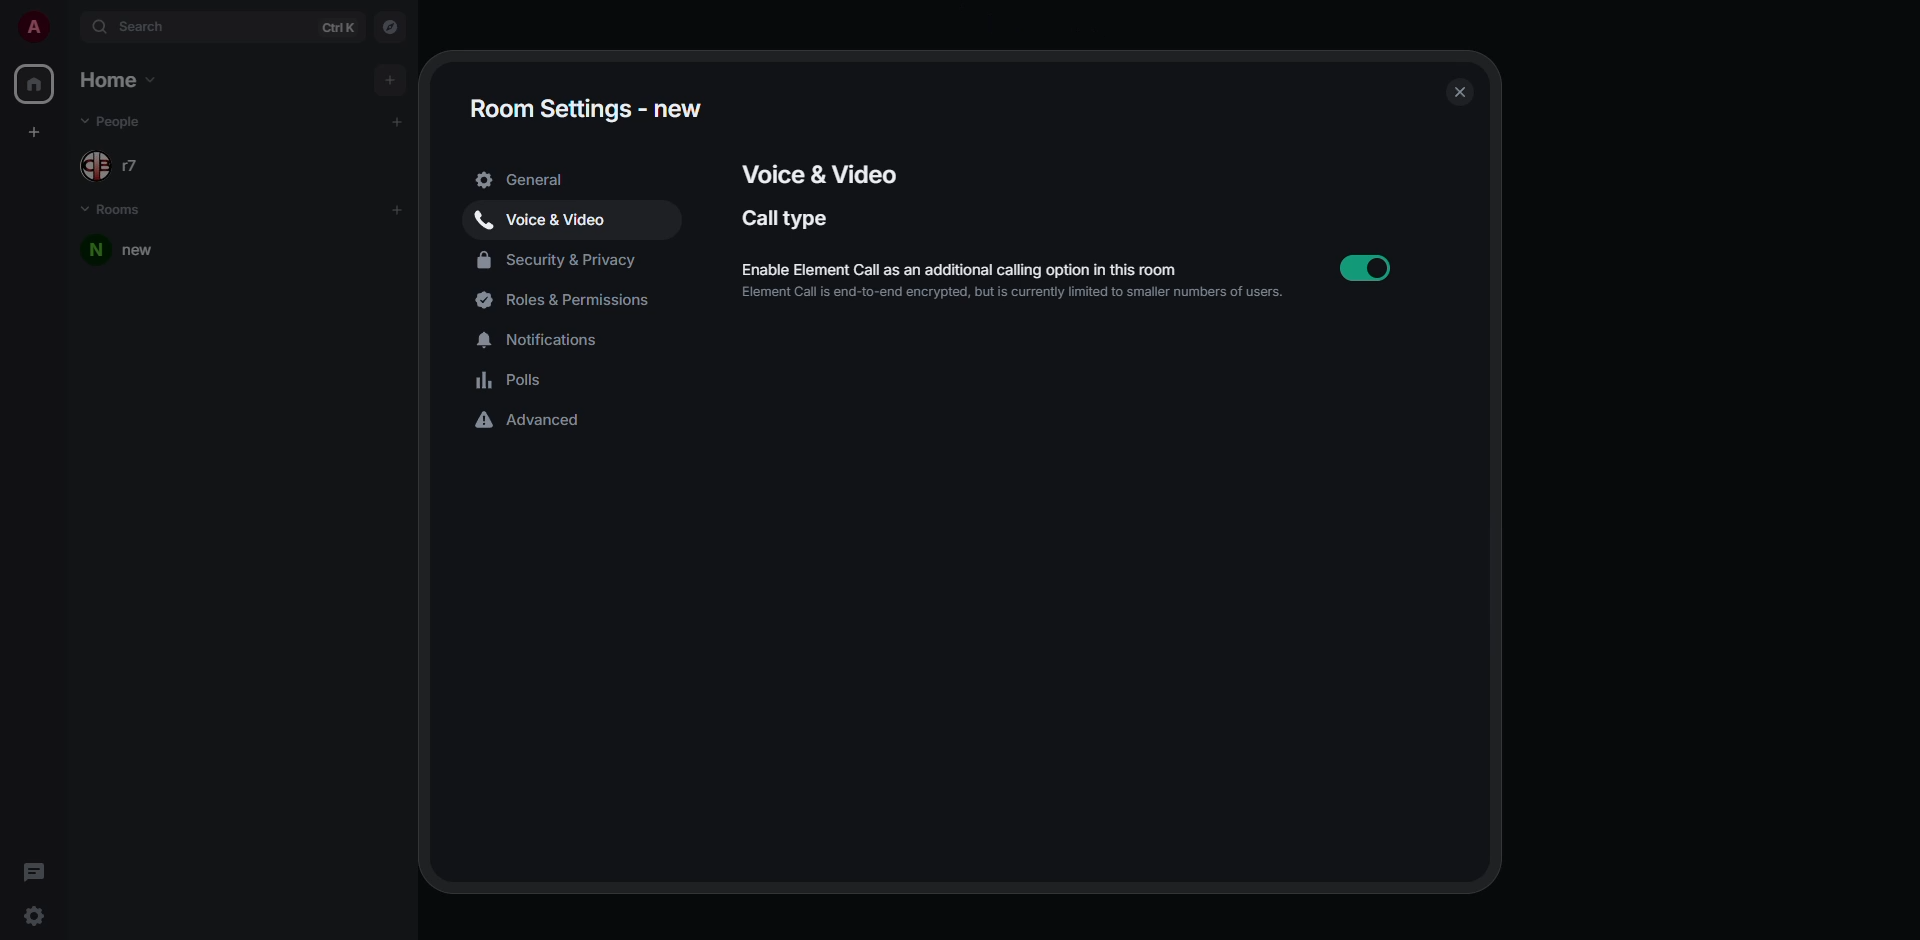  I want to click on navigator, so click(391, 28).